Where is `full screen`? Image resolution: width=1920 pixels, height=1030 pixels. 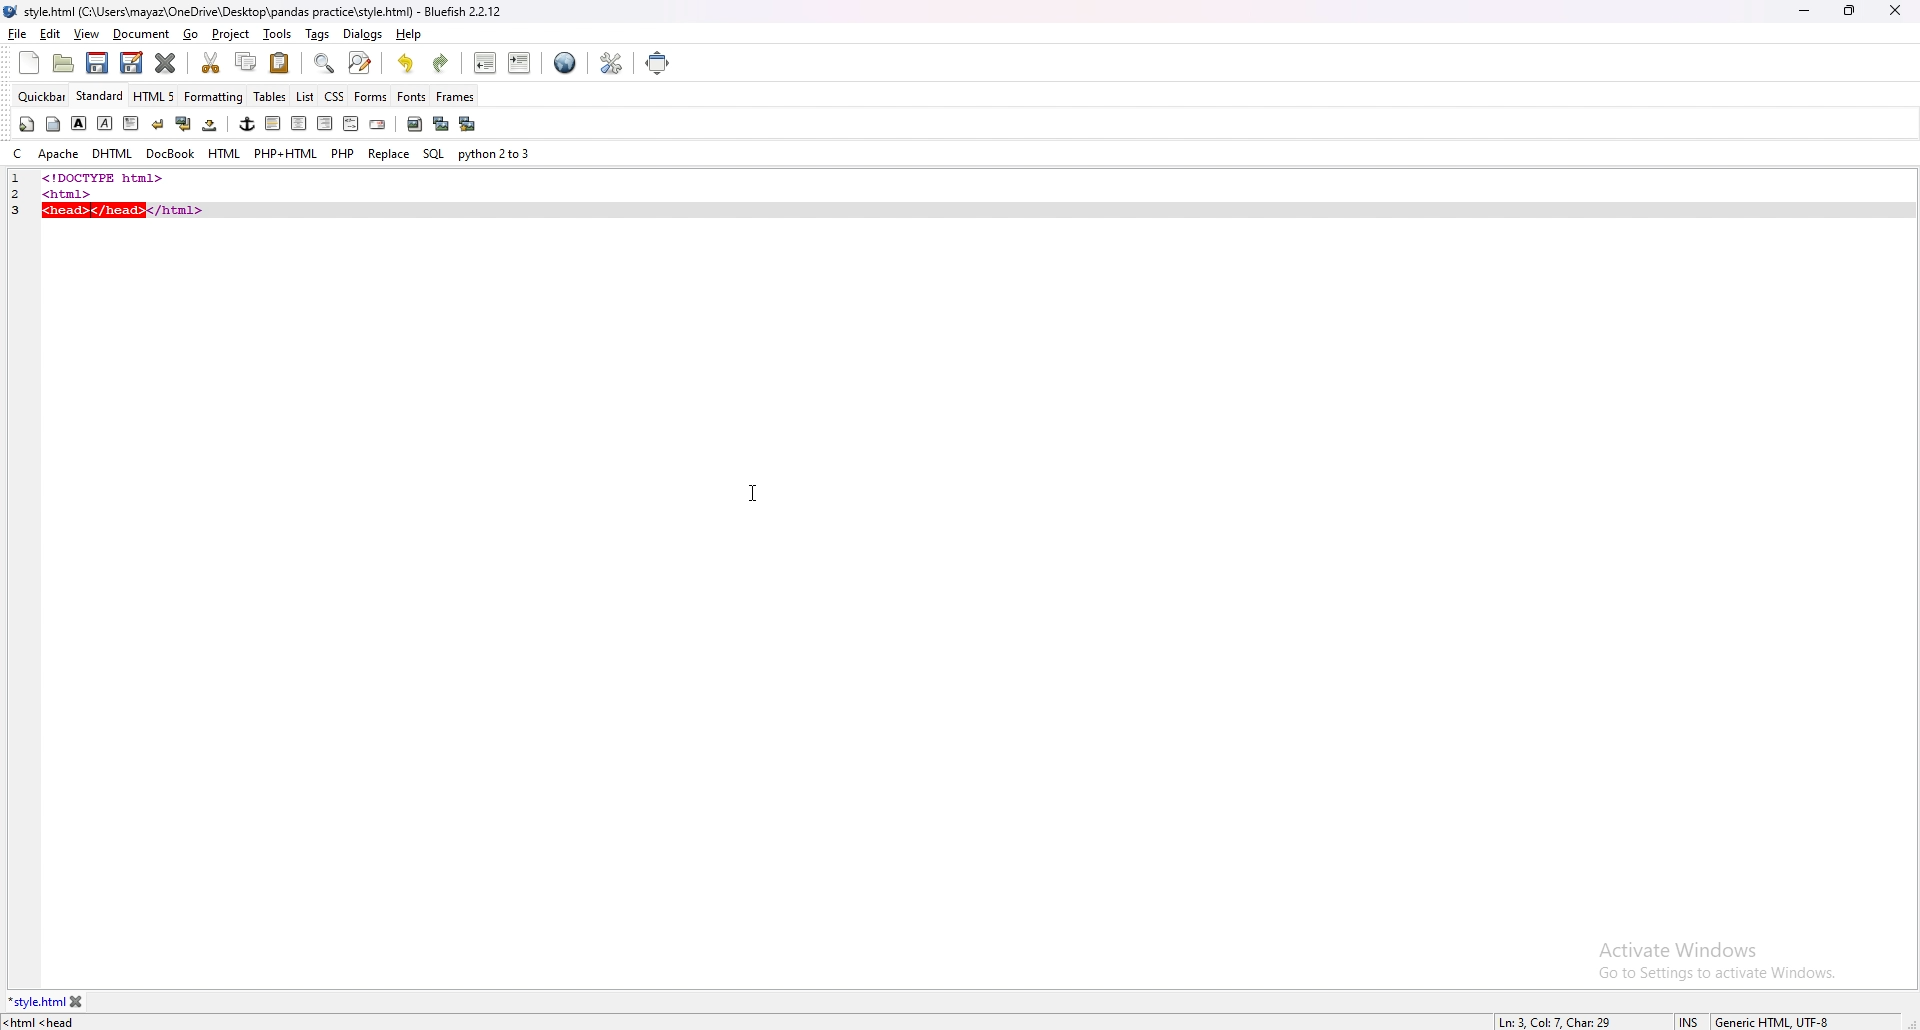
full screen is located at coordinates (660, 62).